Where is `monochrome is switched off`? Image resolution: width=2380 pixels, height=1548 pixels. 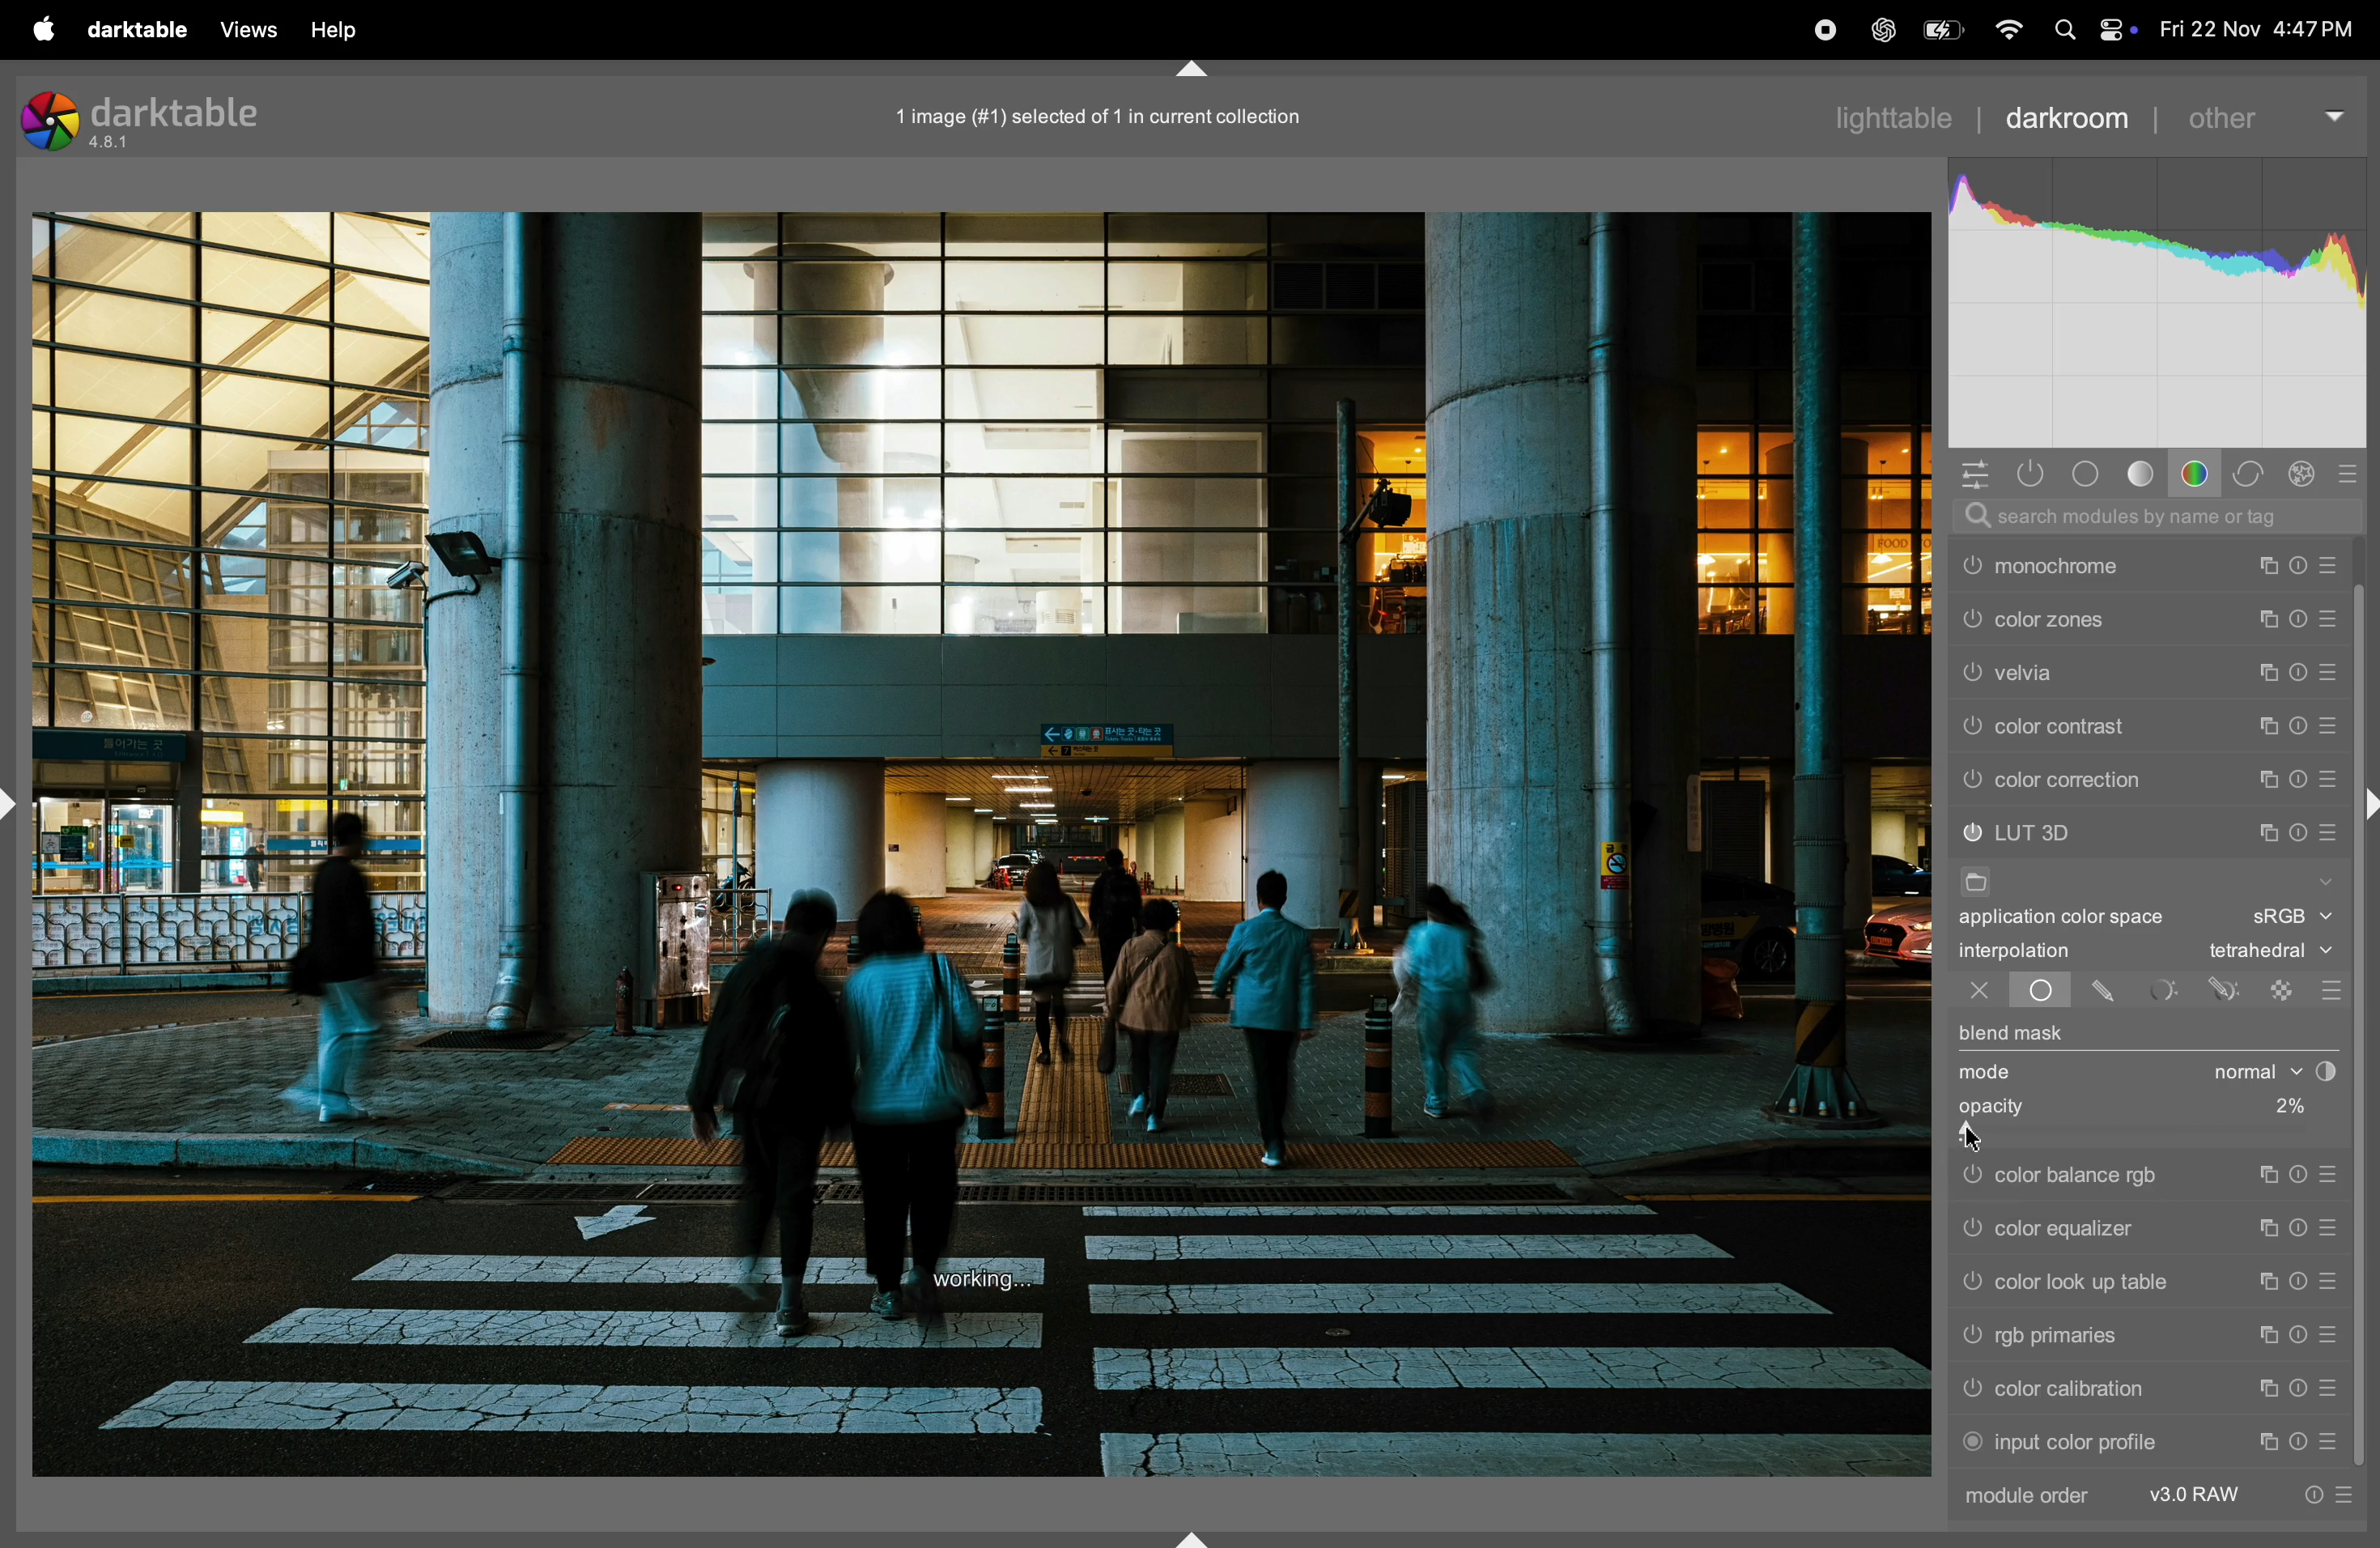
monochrome is switched off is located at coordinates (1971, 619).